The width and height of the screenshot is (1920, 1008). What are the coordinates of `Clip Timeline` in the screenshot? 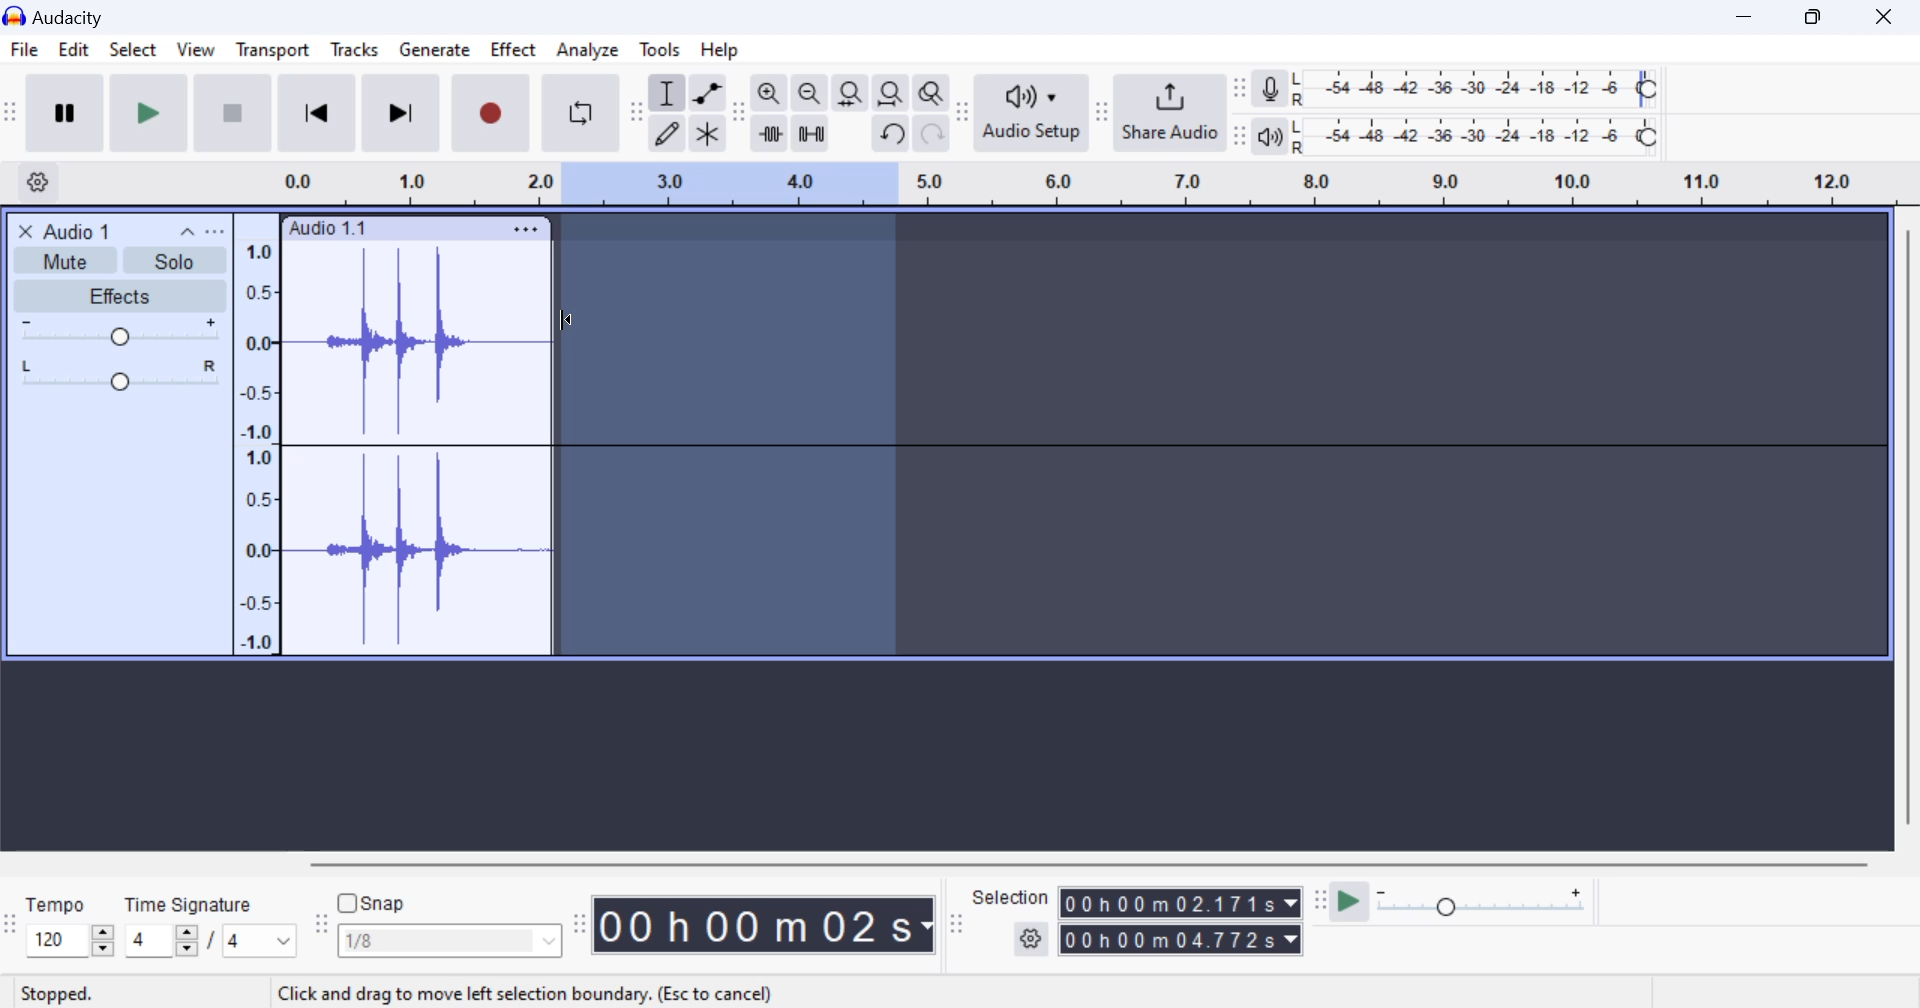 It's located at (1068, 186).